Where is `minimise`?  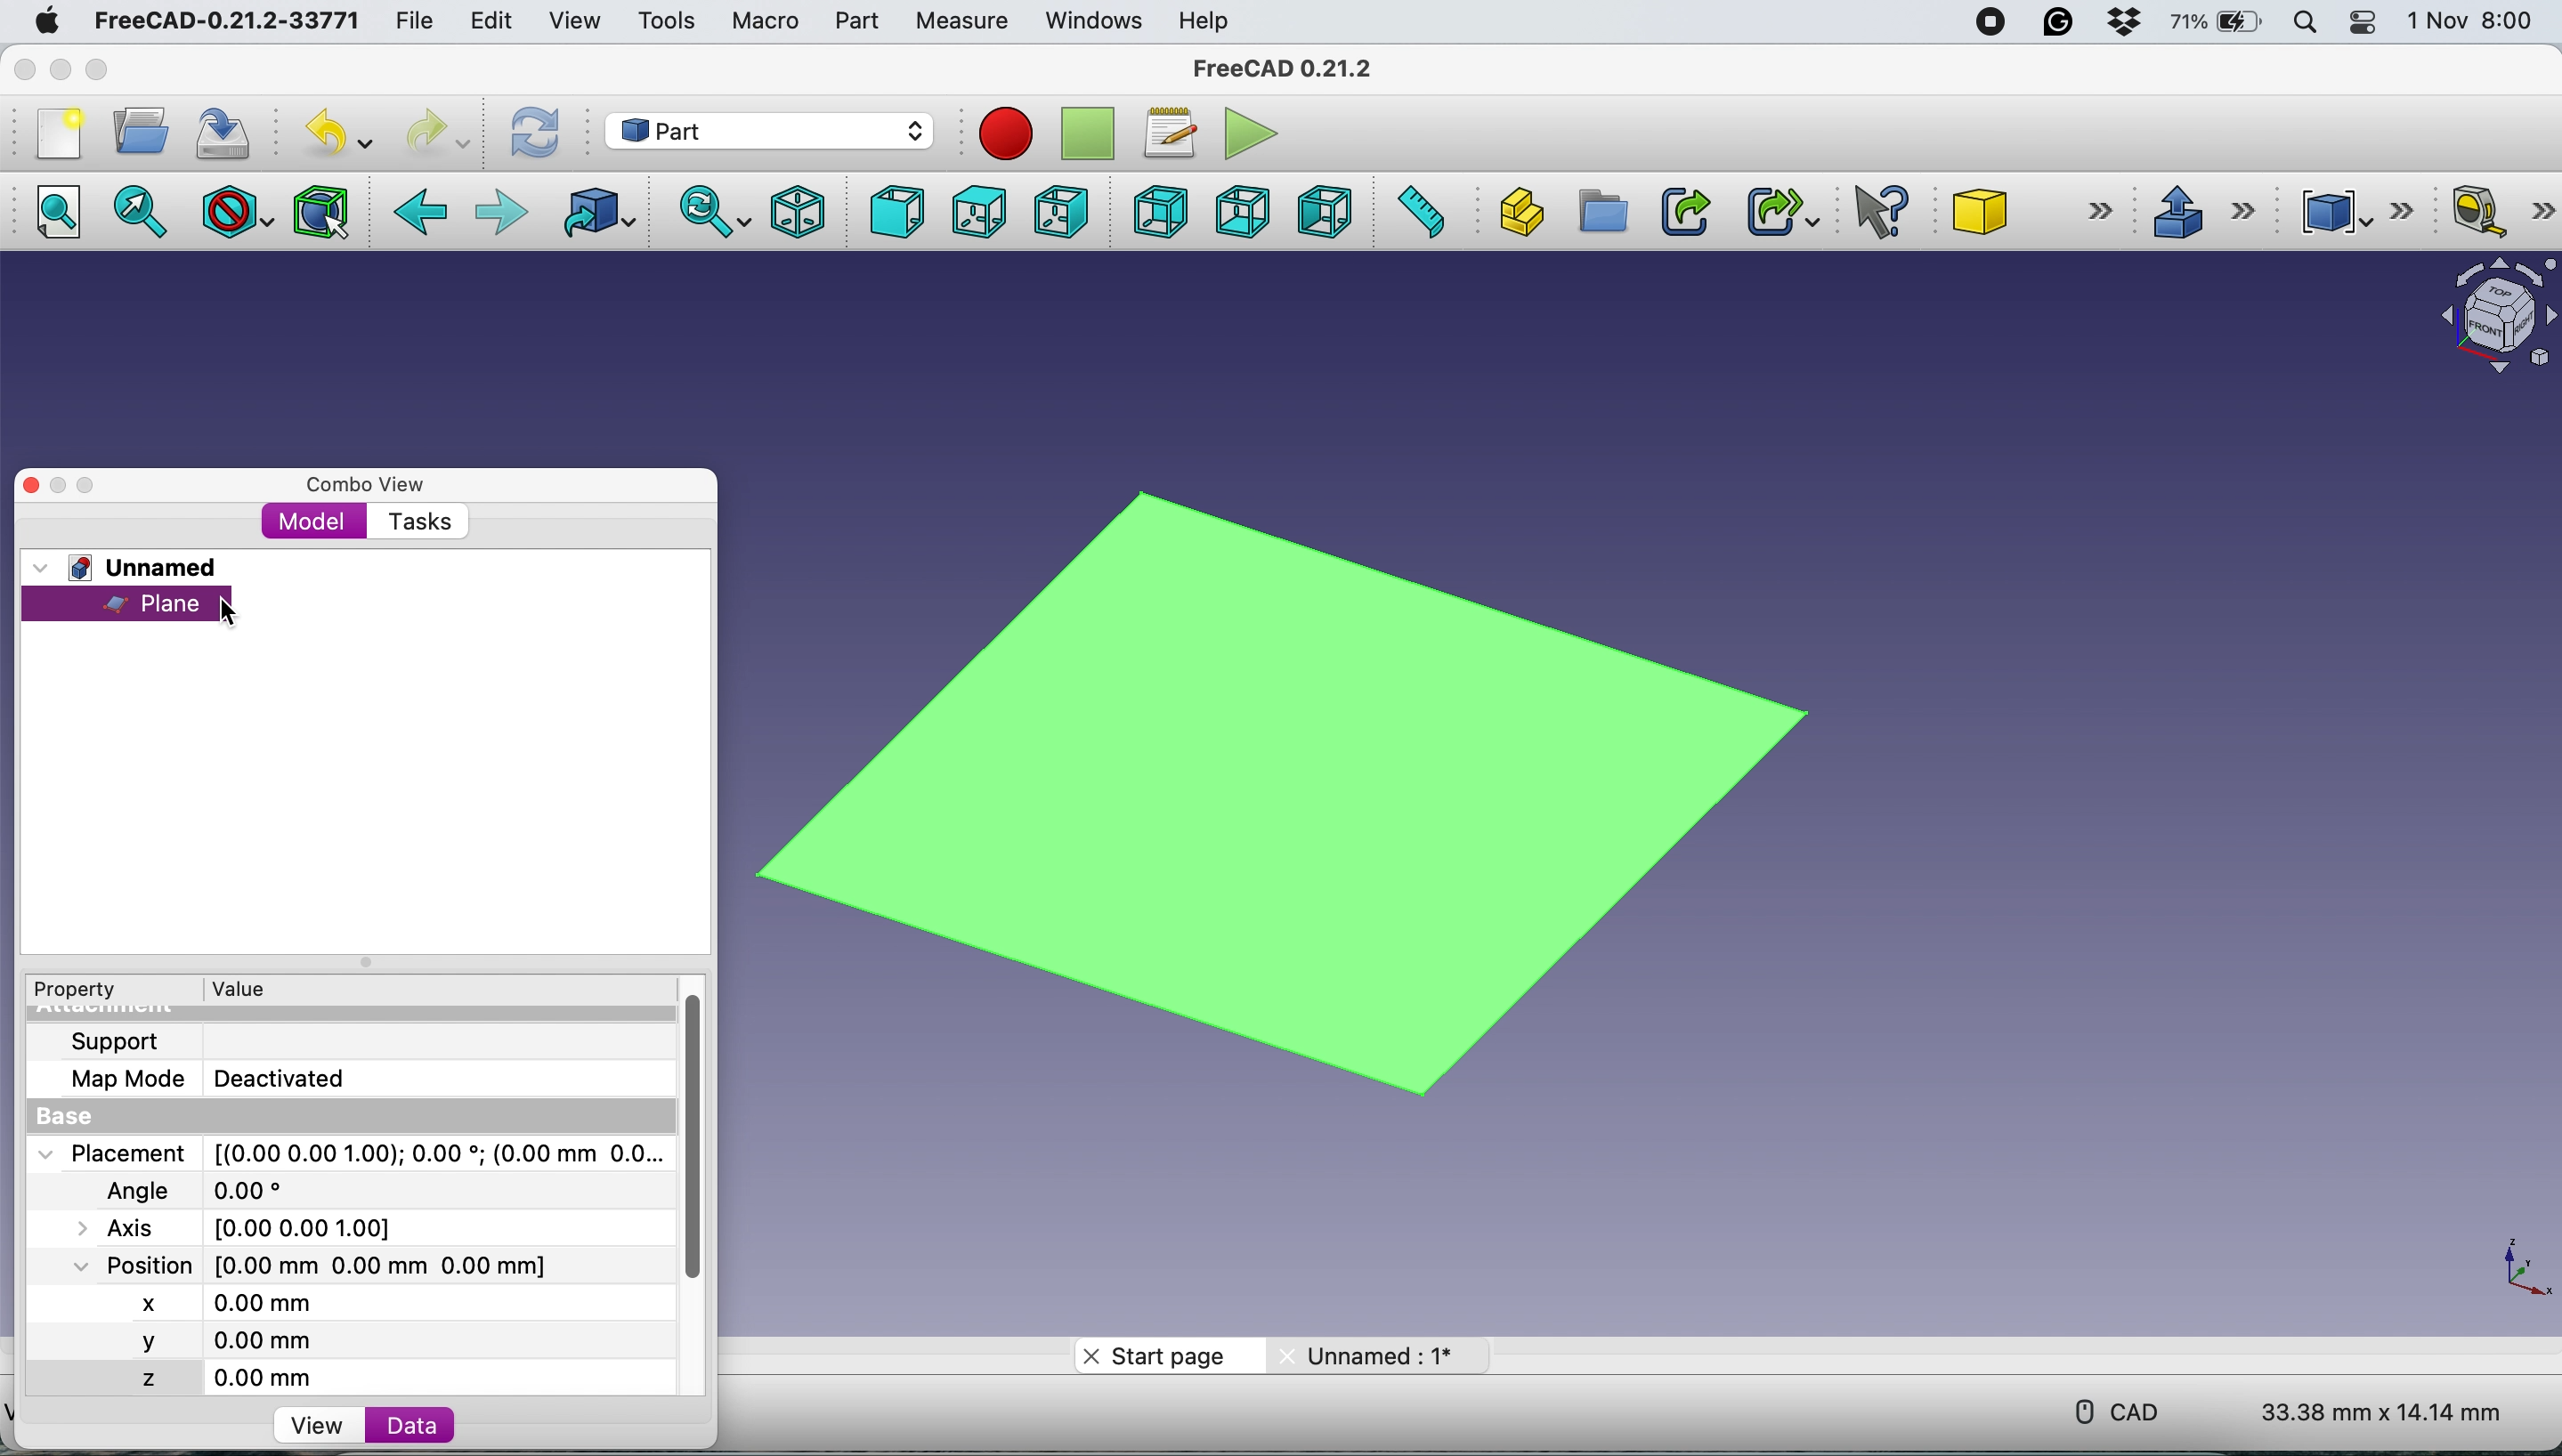 minimise is located at coordinates (60, 68).